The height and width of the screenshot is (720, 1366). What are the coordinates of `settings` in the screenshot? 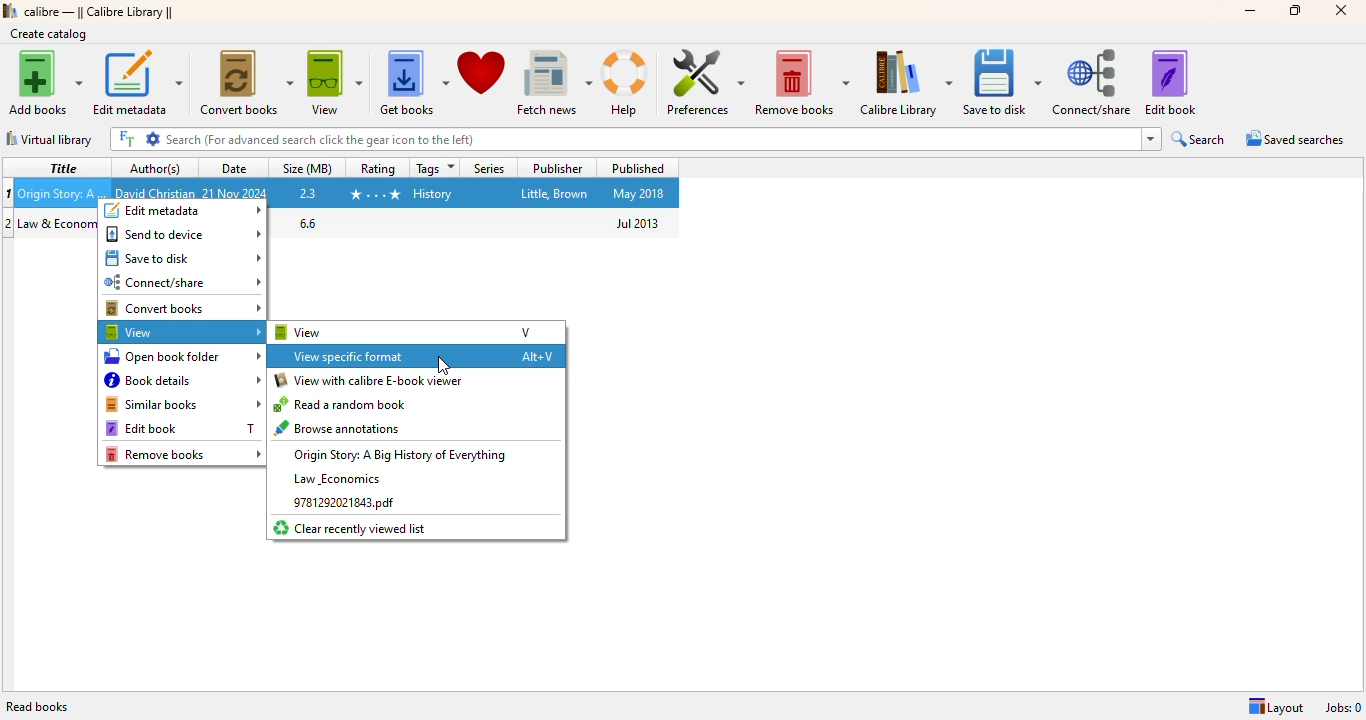 It's located at (153, 139).